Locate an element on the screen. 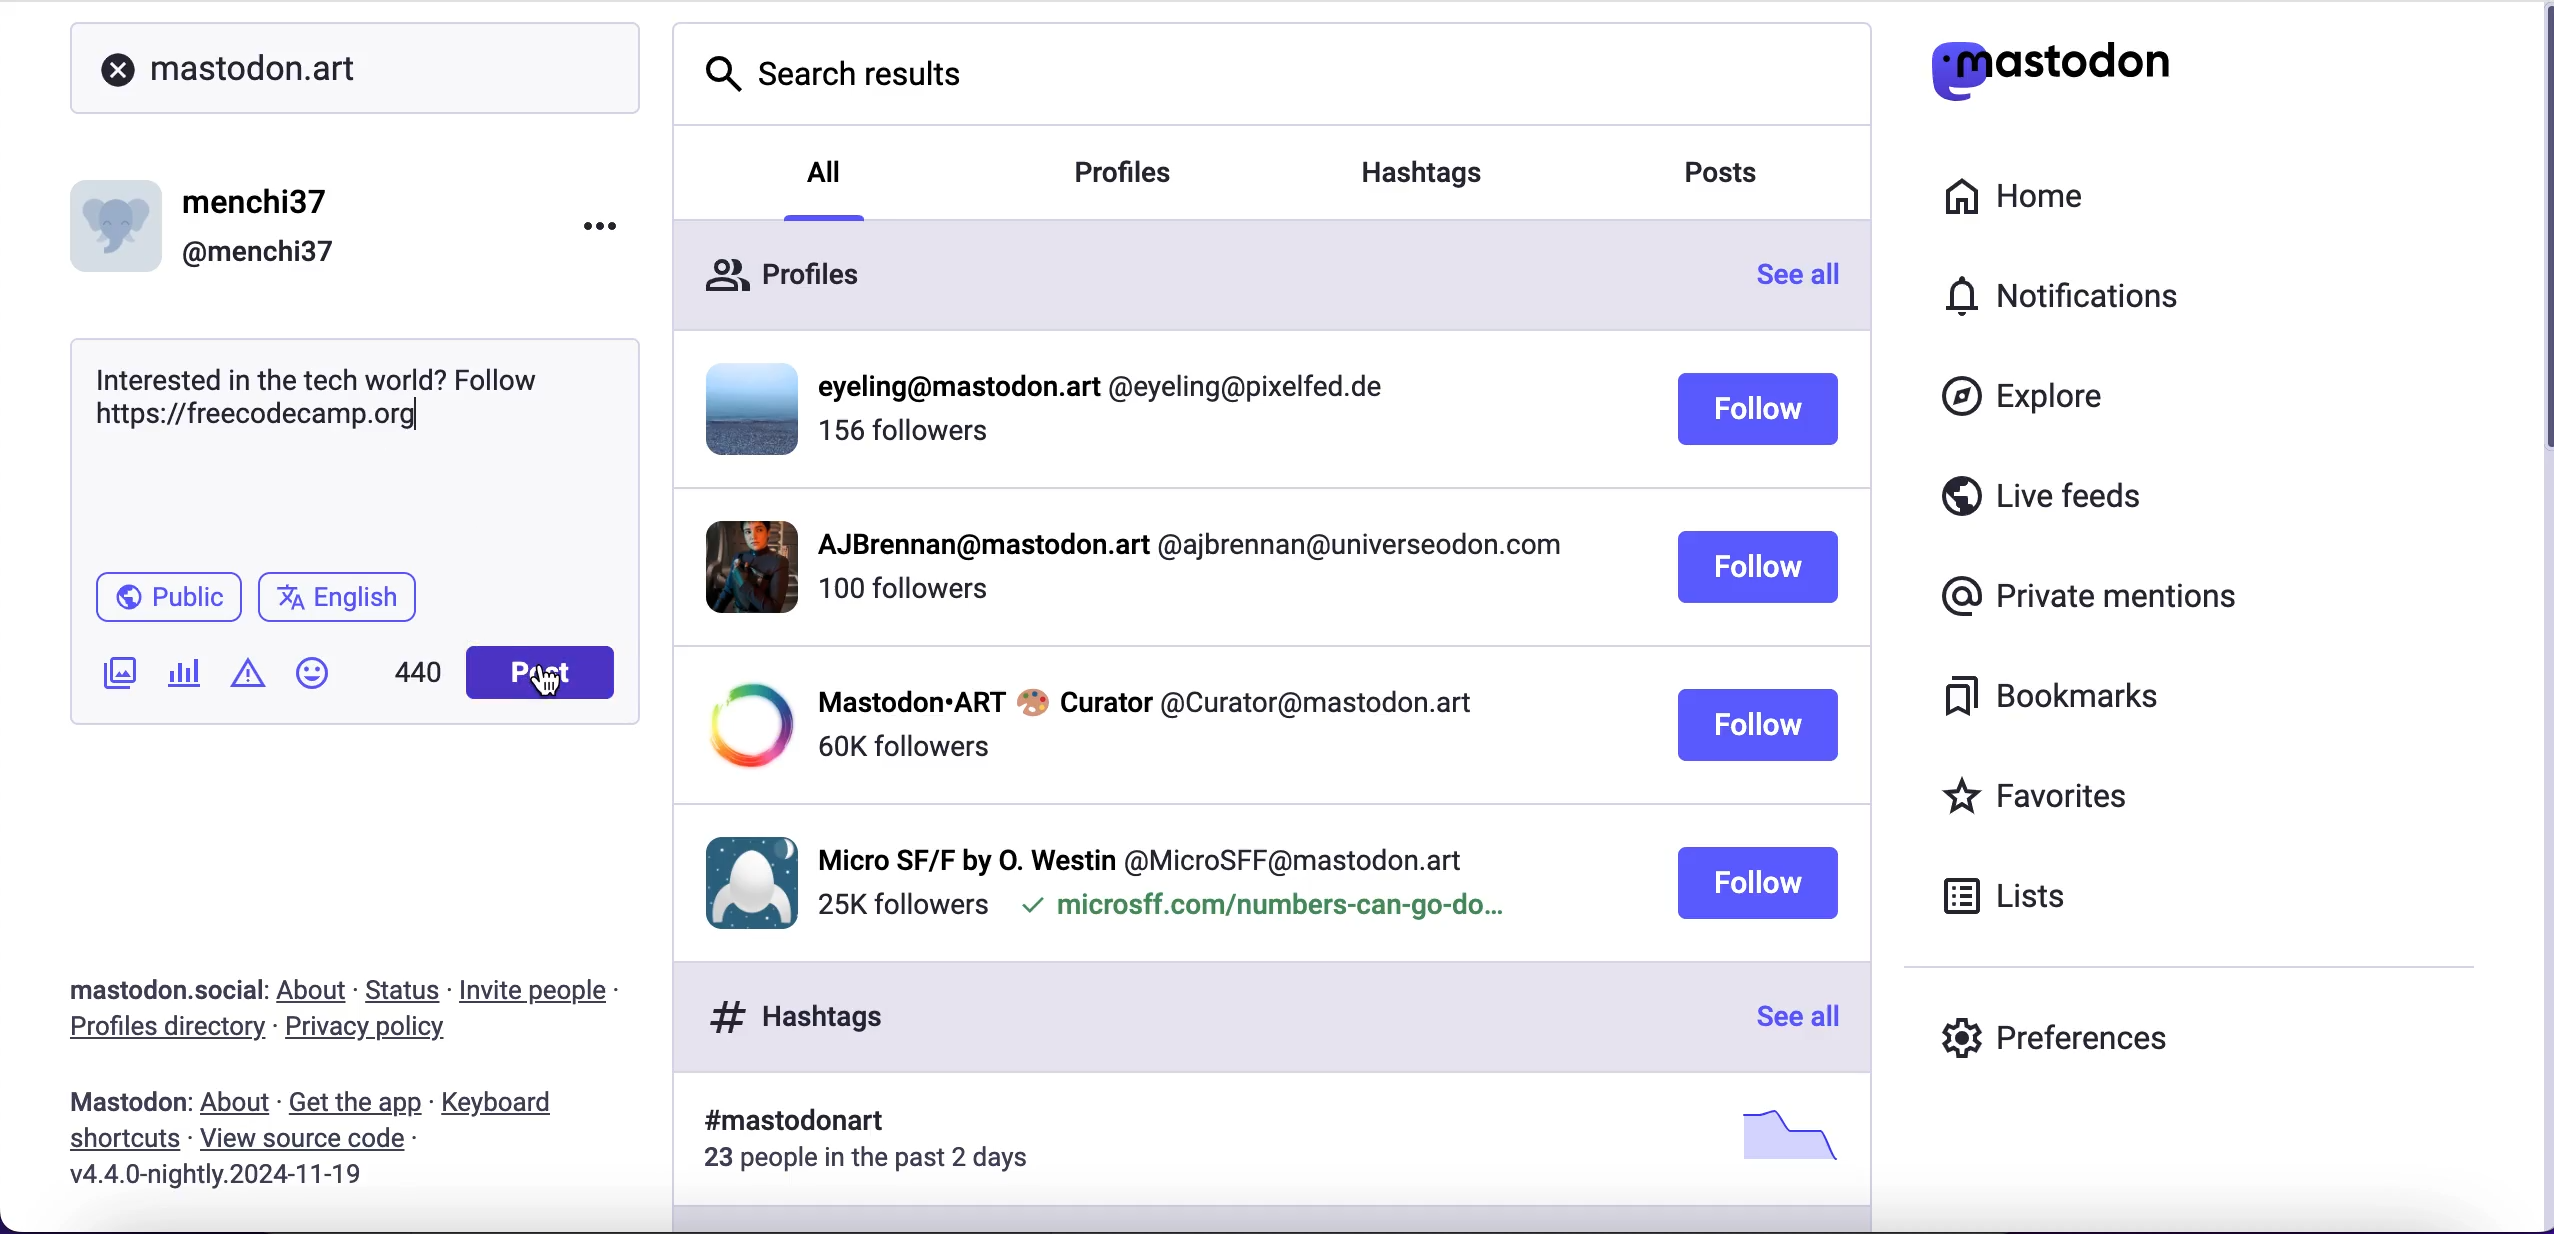  add poll is located at coordinates (191, 679).